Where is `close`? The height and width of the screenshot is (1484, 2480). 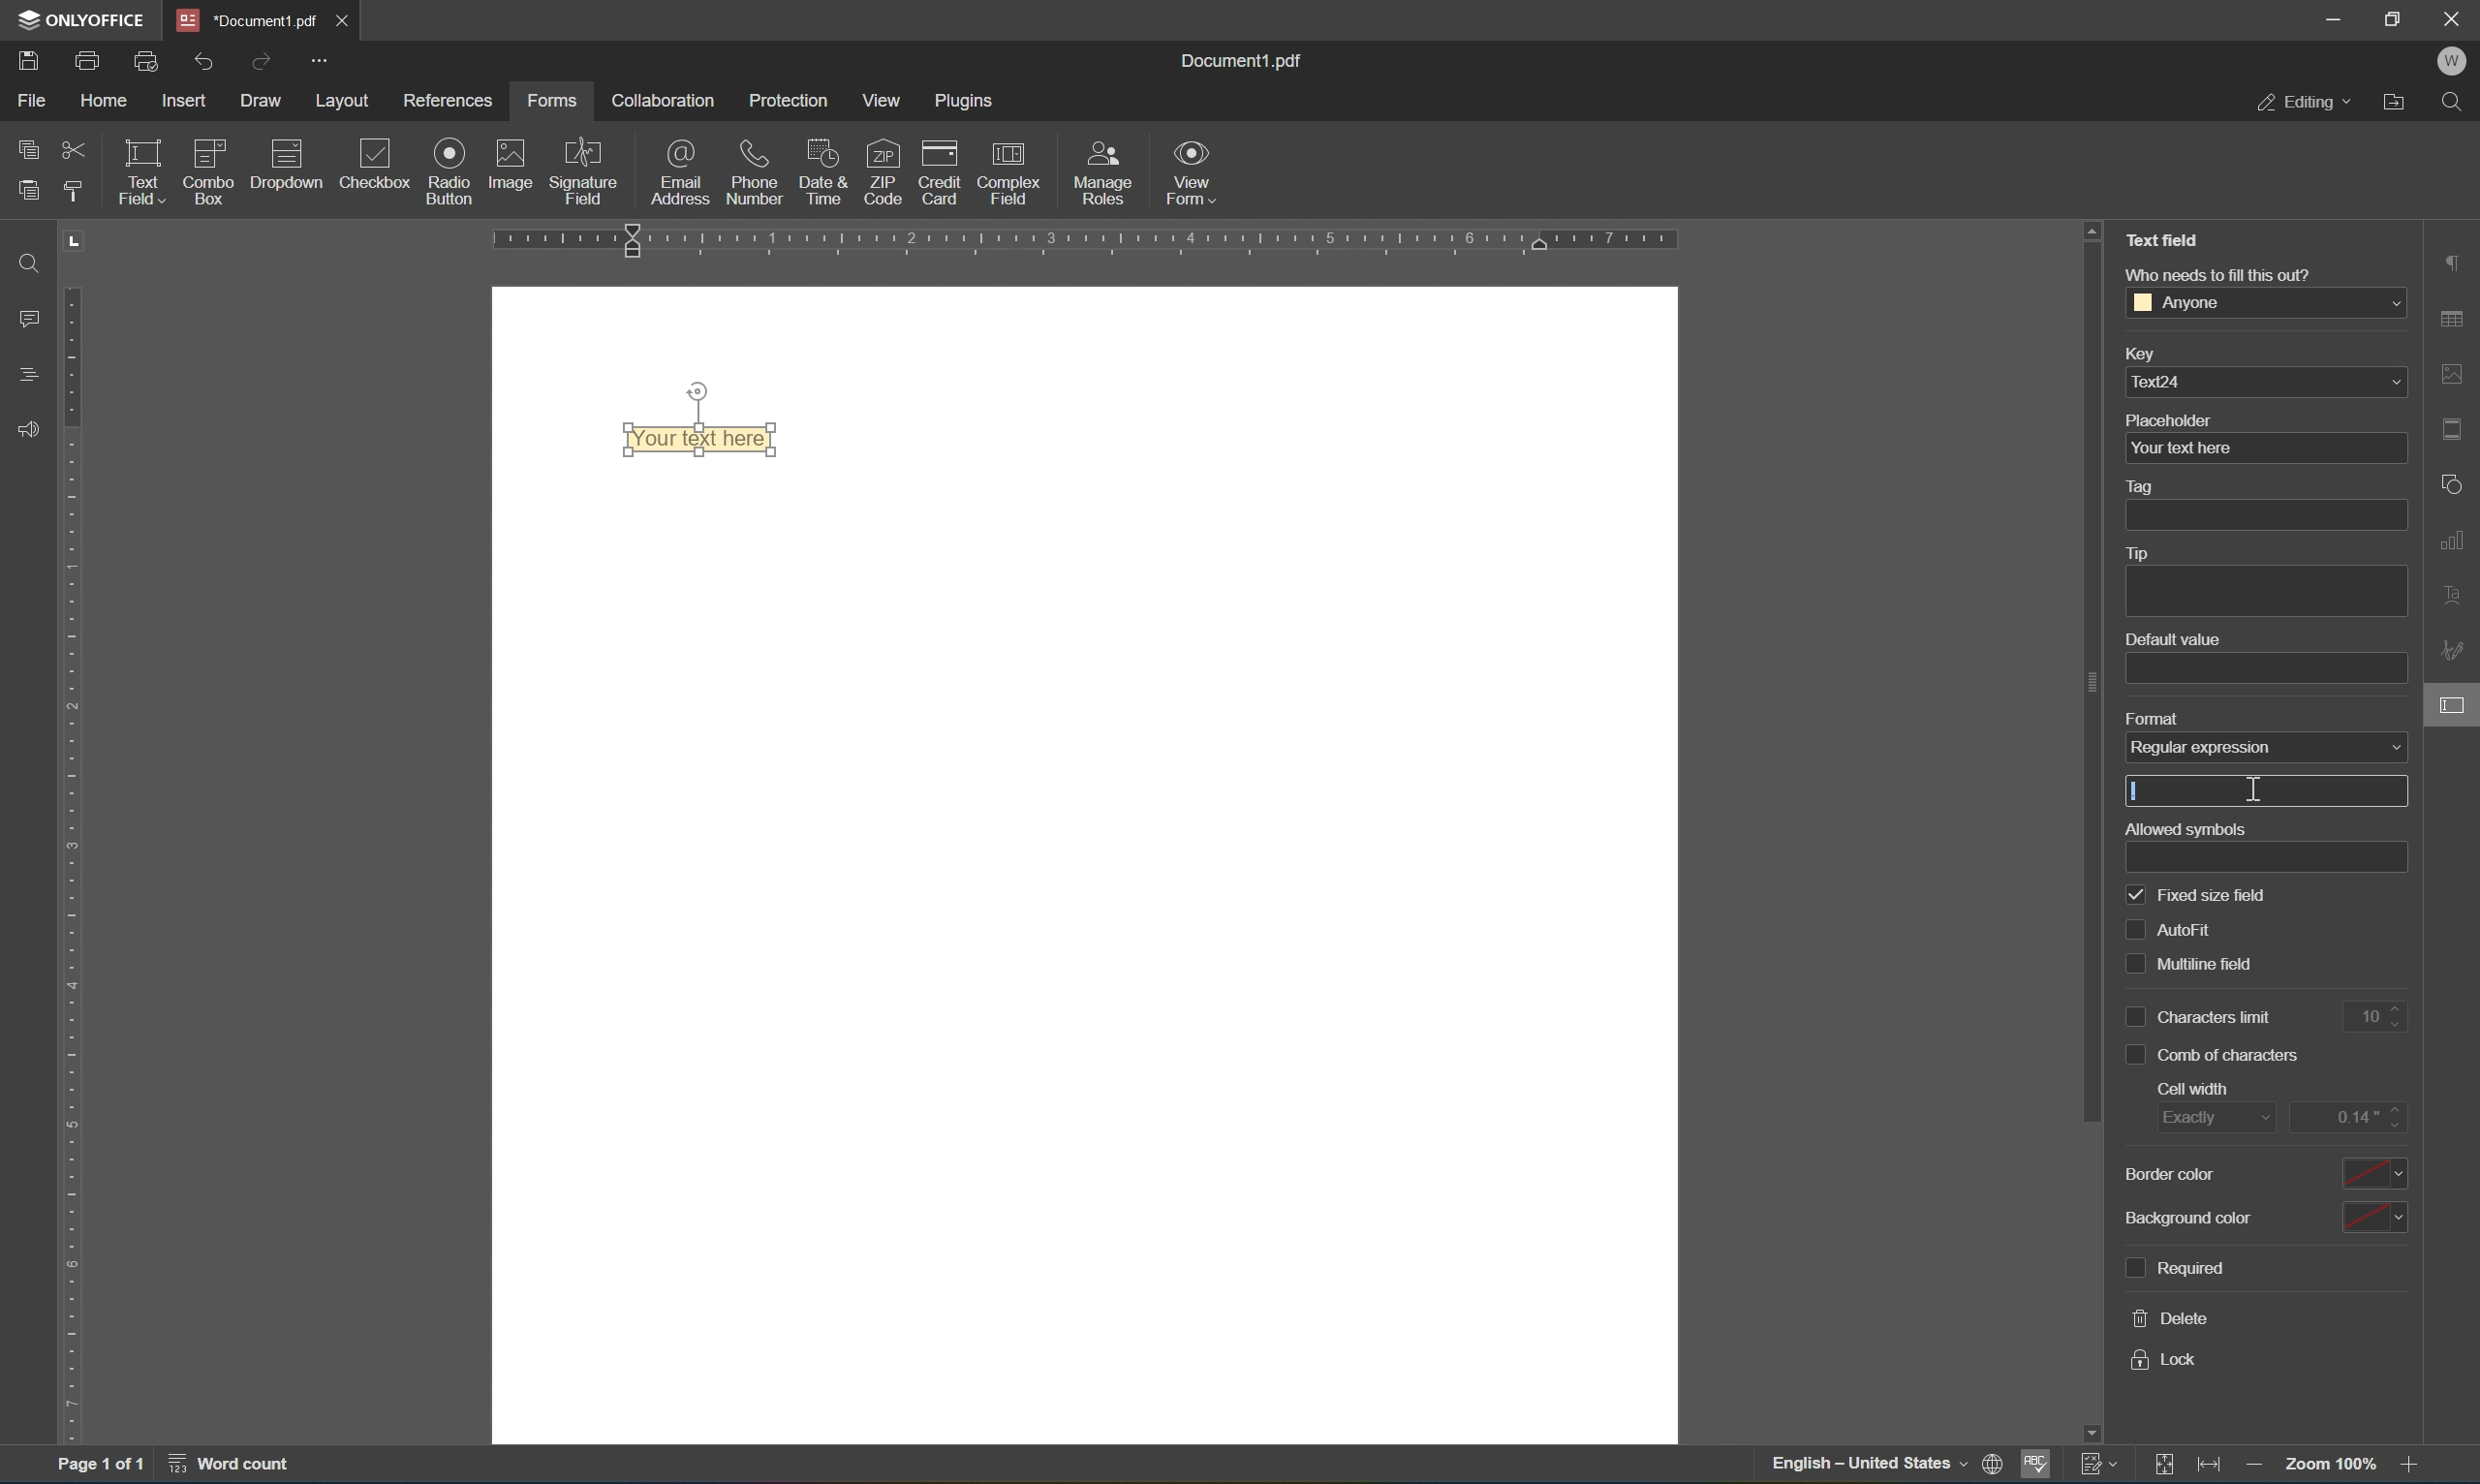
close is located at coordinates (340, 20).